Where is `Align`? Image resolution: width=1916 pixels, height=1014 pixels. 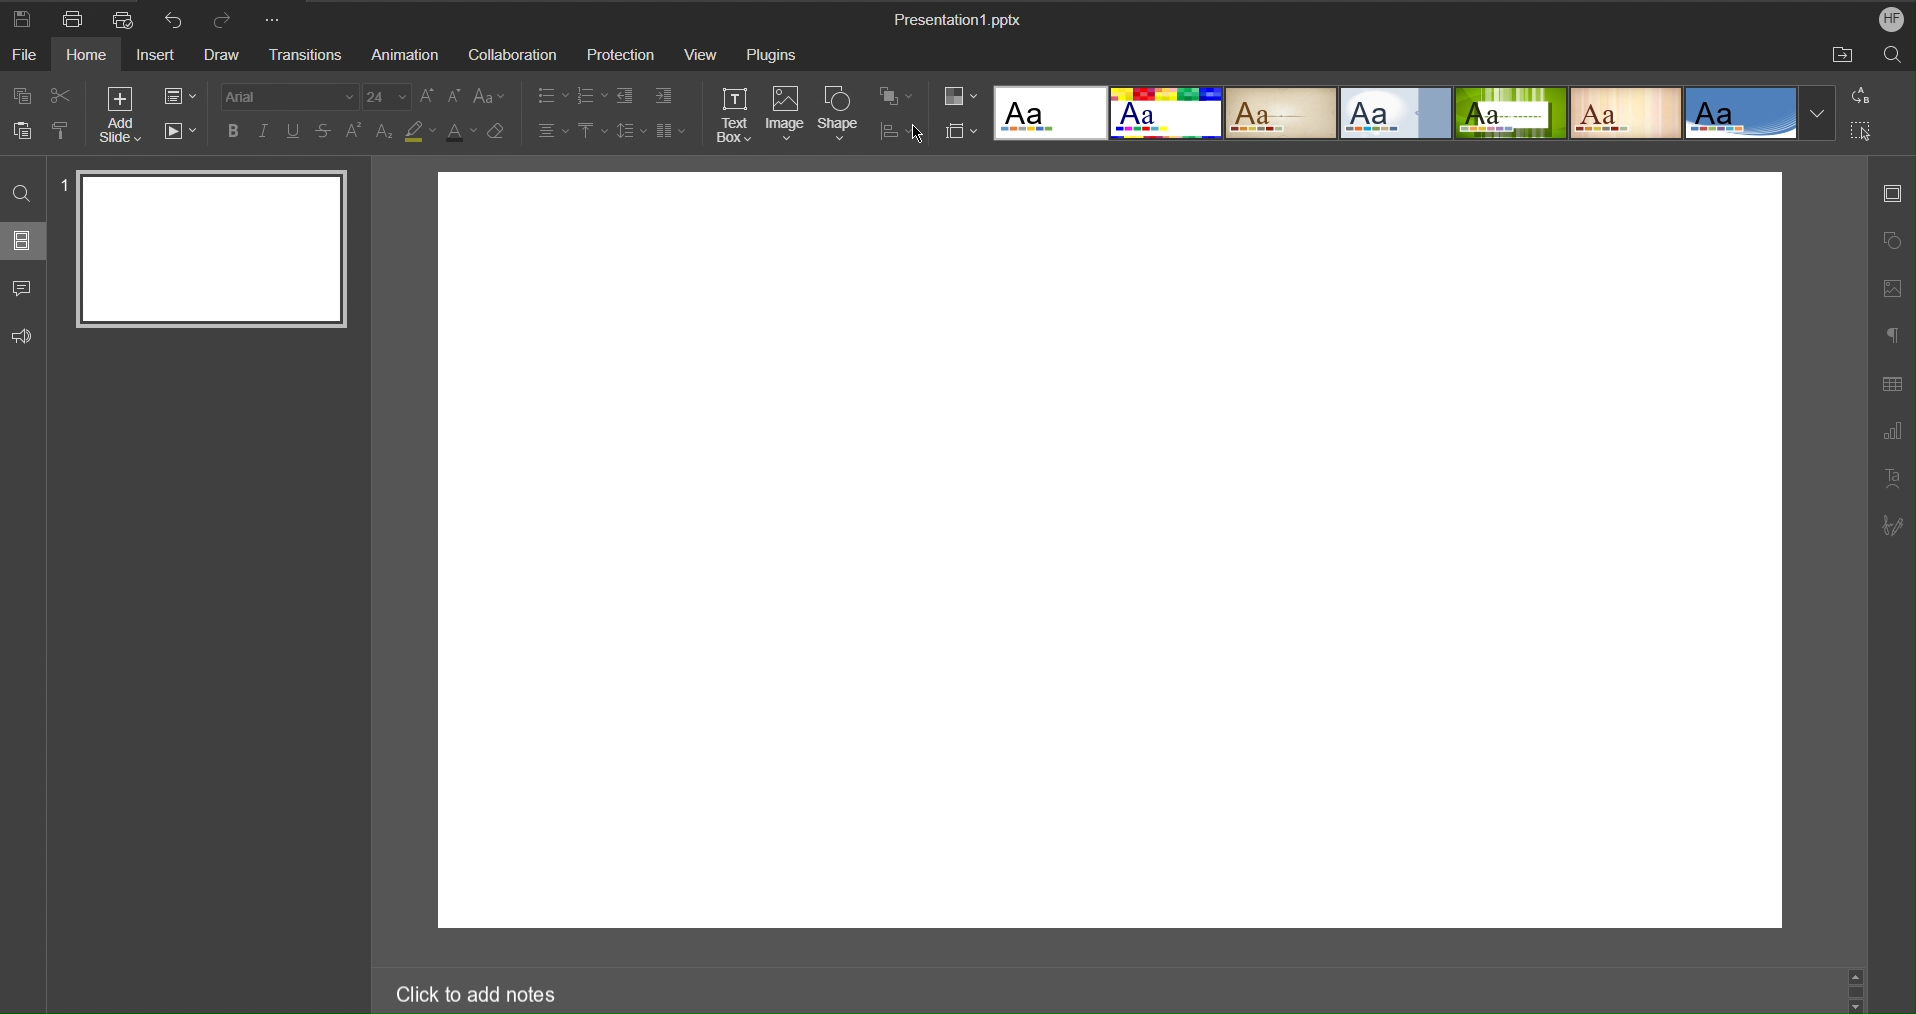
Align is located at coordinates (895, 127).